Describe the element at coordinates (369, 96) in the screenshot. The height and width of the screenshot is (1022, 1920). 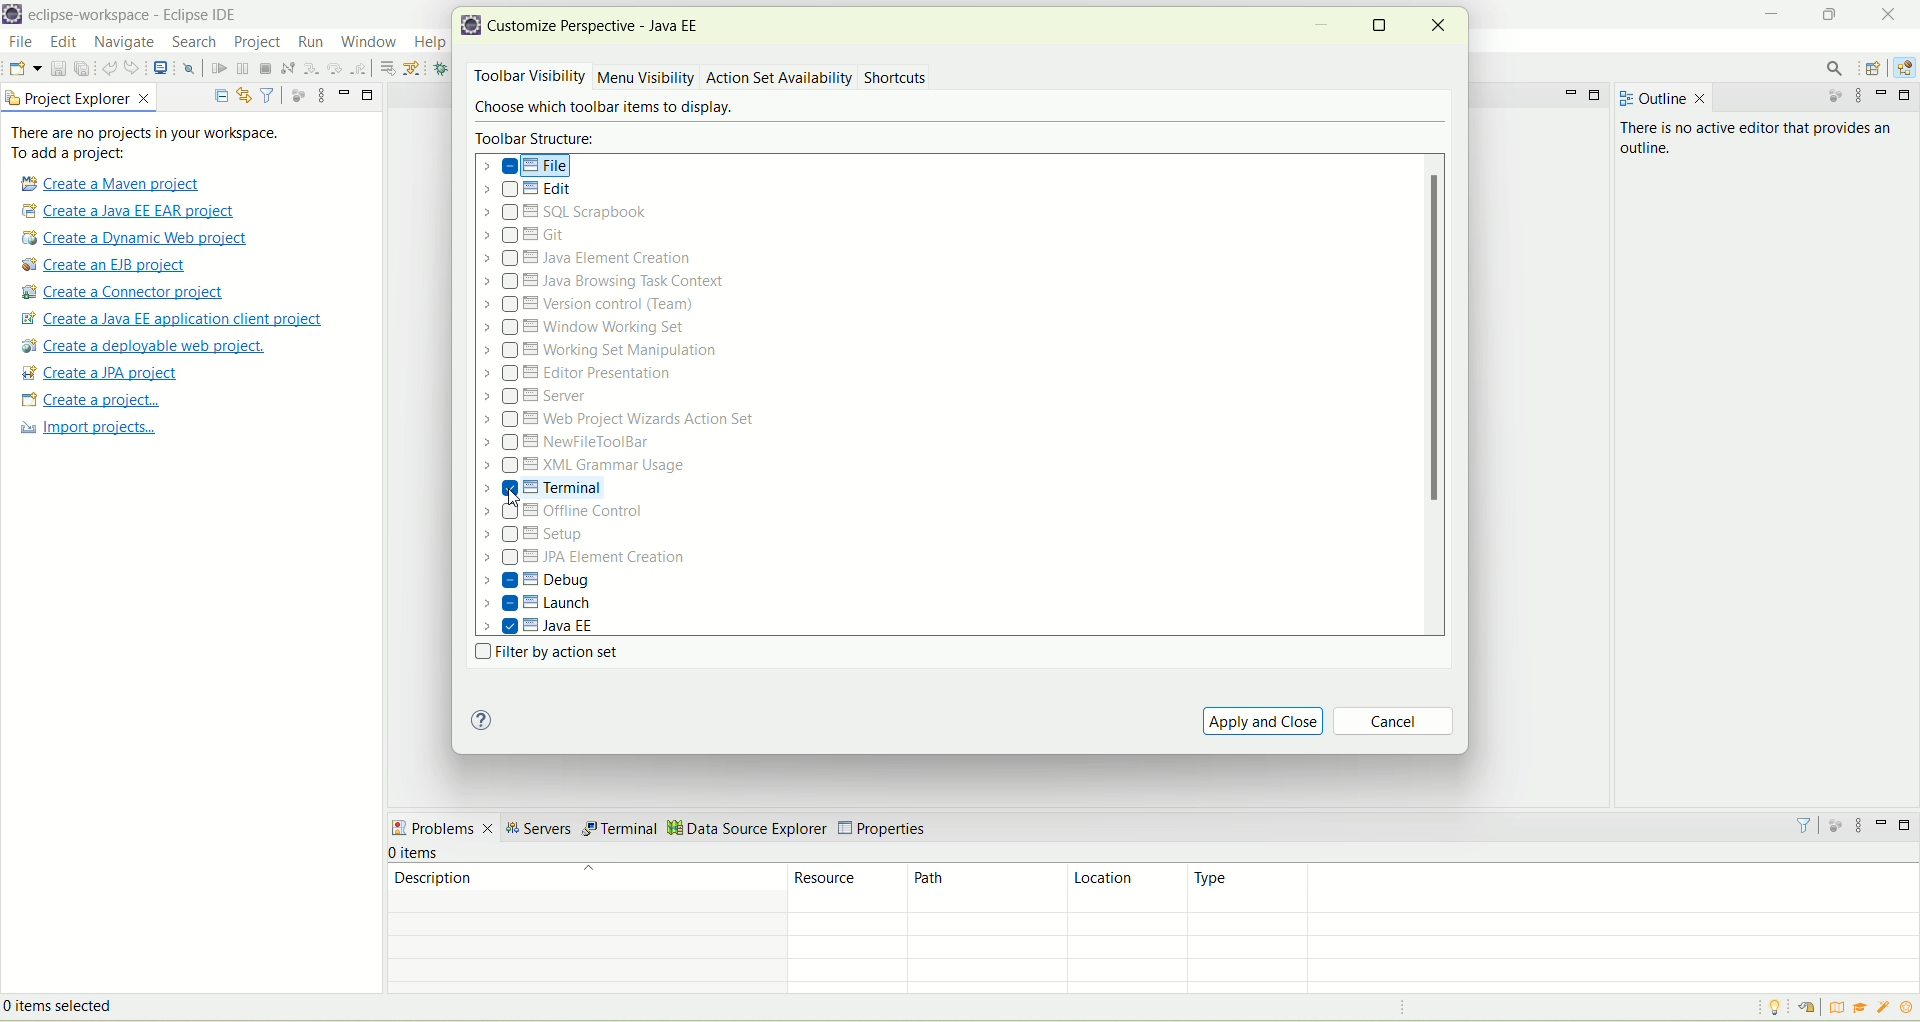
I see `maximize` at that location.